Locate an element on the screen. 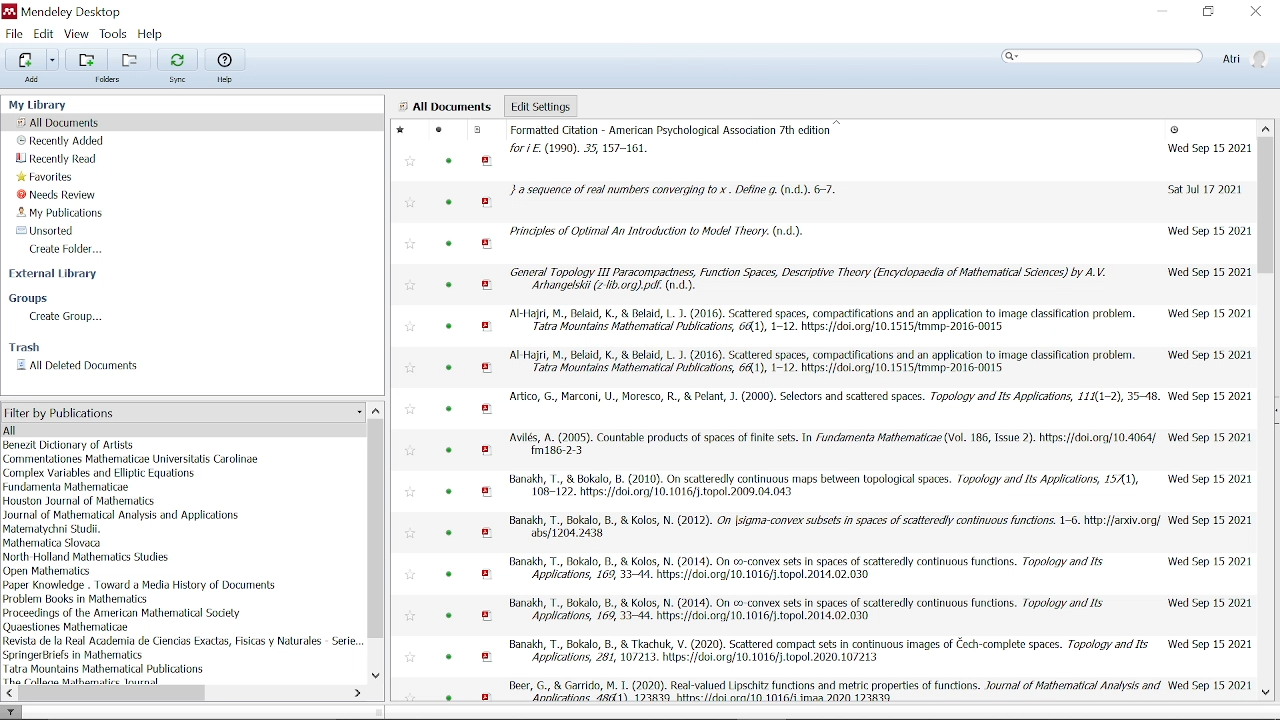 This screenshot has height=720, width=1280. Move down is located at coordinates (1266, 693).